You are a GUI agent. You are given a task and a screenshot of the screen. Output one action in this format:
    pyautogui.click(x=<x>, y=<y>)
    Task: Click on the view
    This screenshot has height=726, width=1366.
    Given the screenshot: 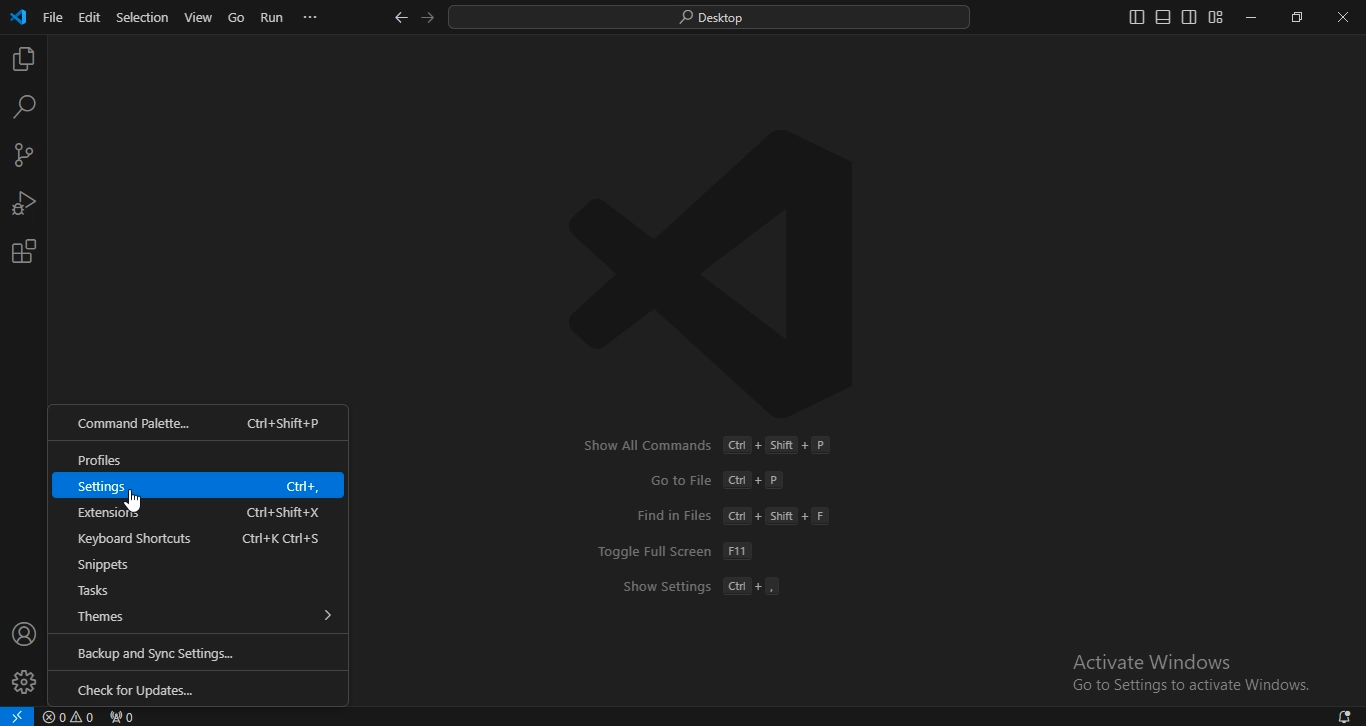 What is the action you would take?
    pyautogui.click(x=198, y=16)
    